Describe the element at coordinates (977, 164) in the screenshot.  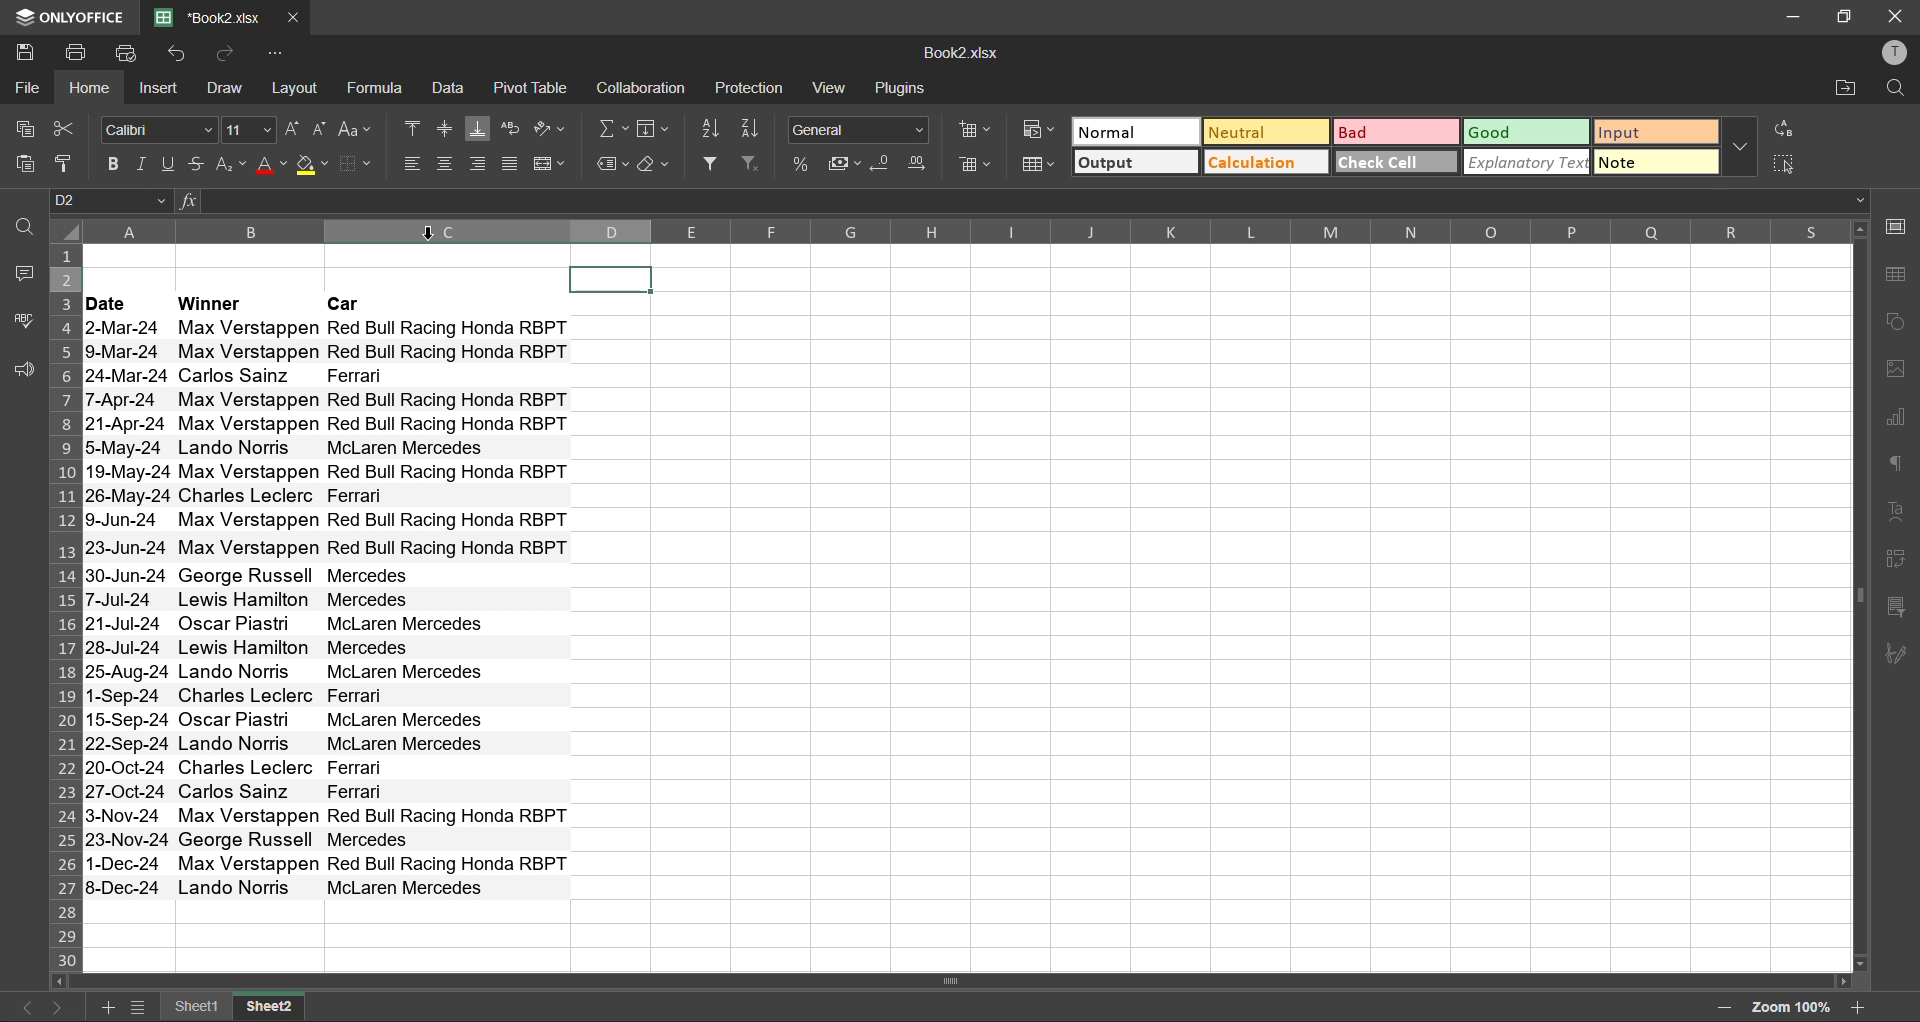
I see `remove cells` at that location.